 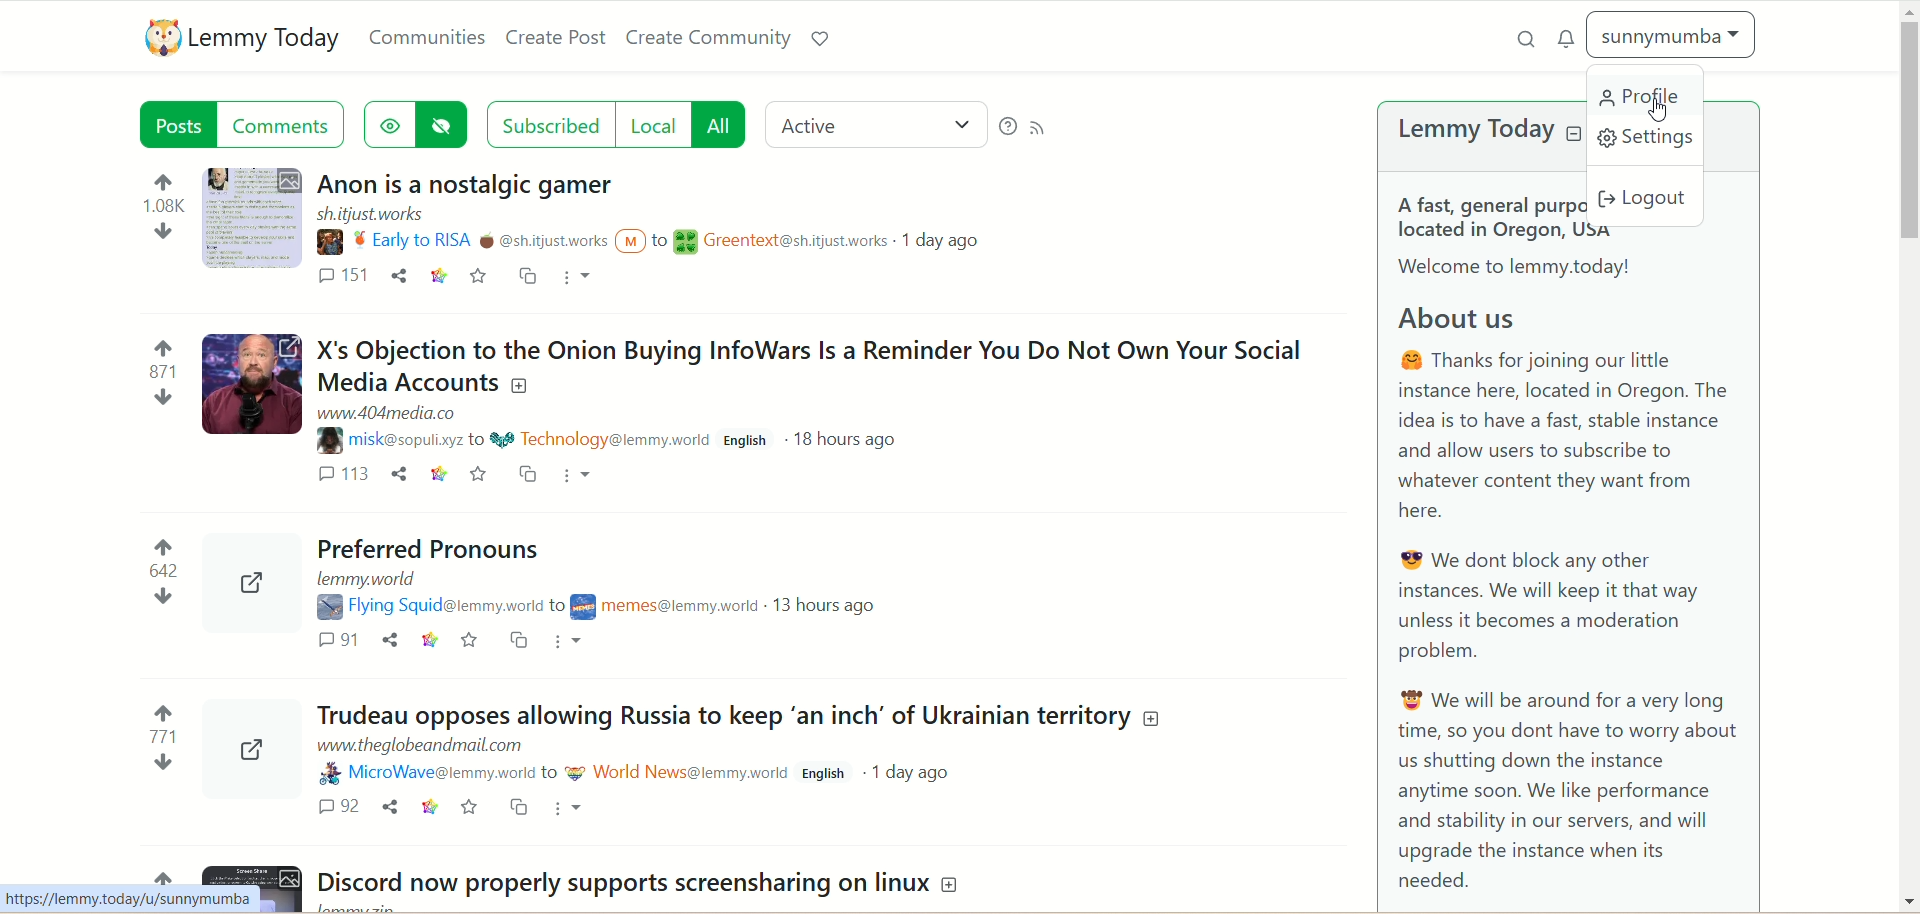 What do you see at coordinates (235, 37) in the screenshot?
I see `lemmy today logo and name` at bounding box center [235, 37].